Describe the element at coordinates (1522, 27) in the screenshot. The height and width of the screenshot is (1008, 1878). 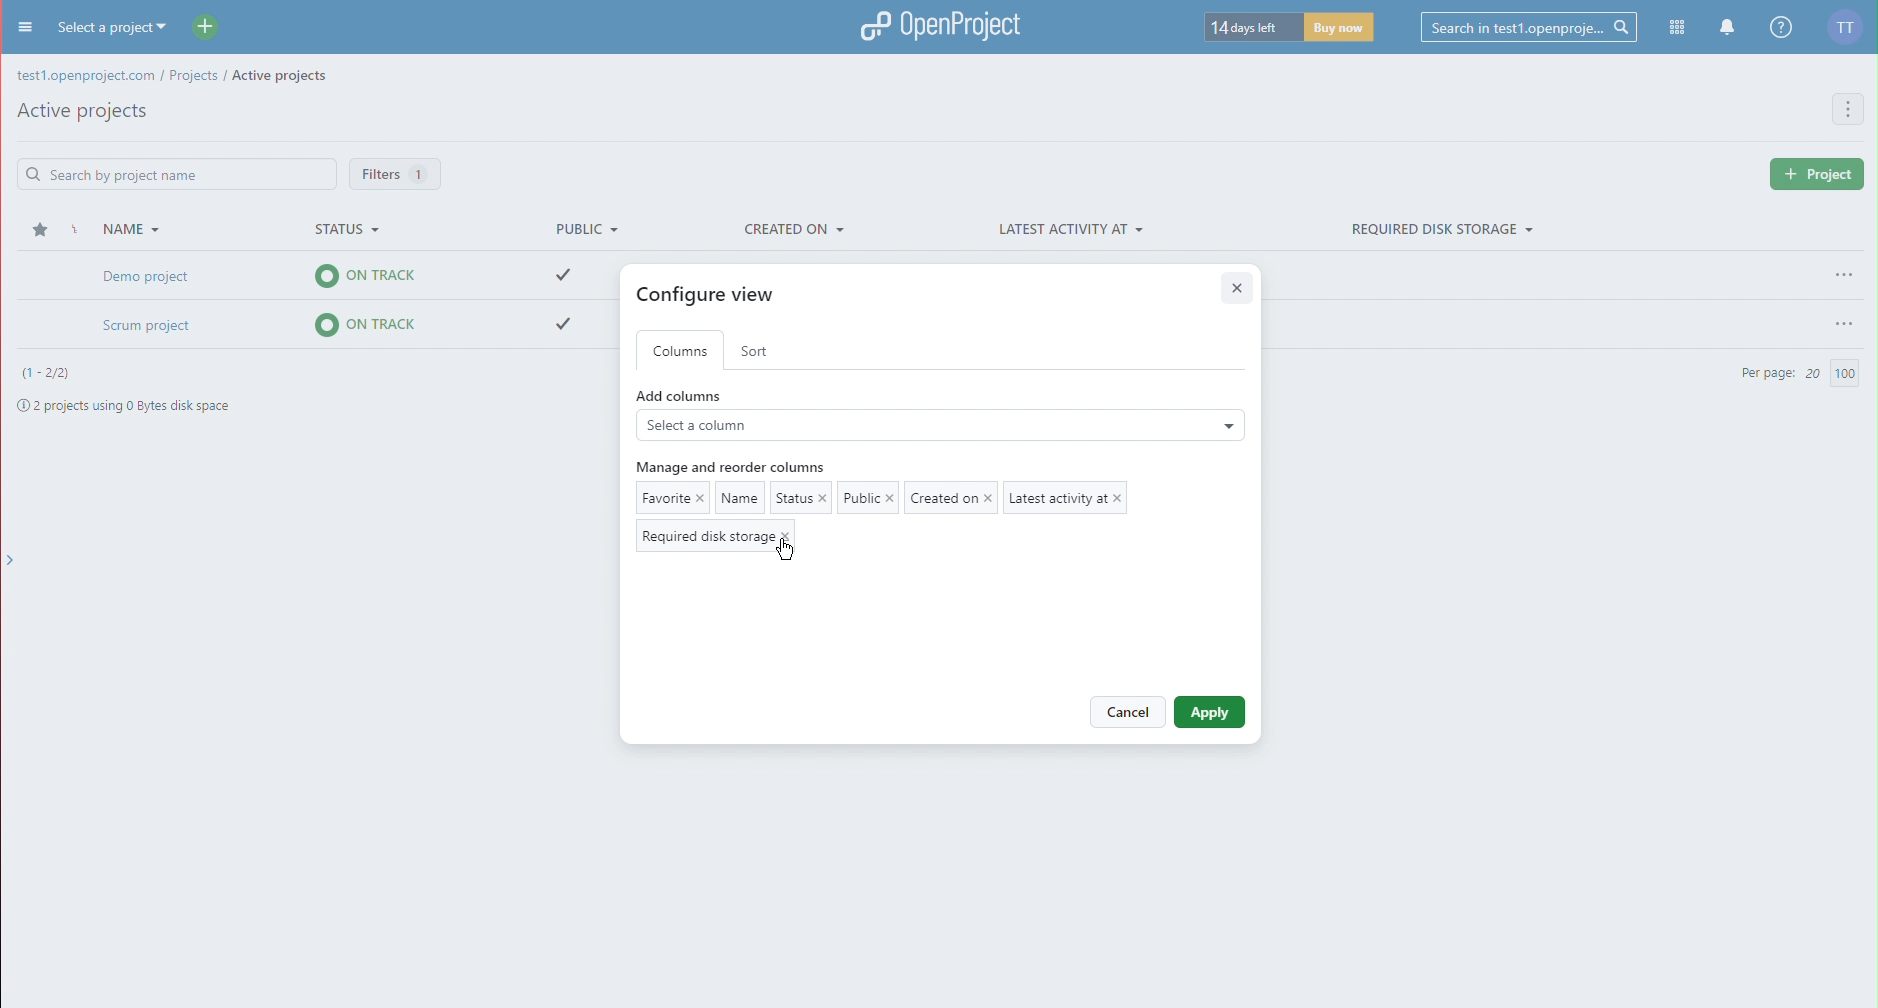
I see `Searchbar` at that location.